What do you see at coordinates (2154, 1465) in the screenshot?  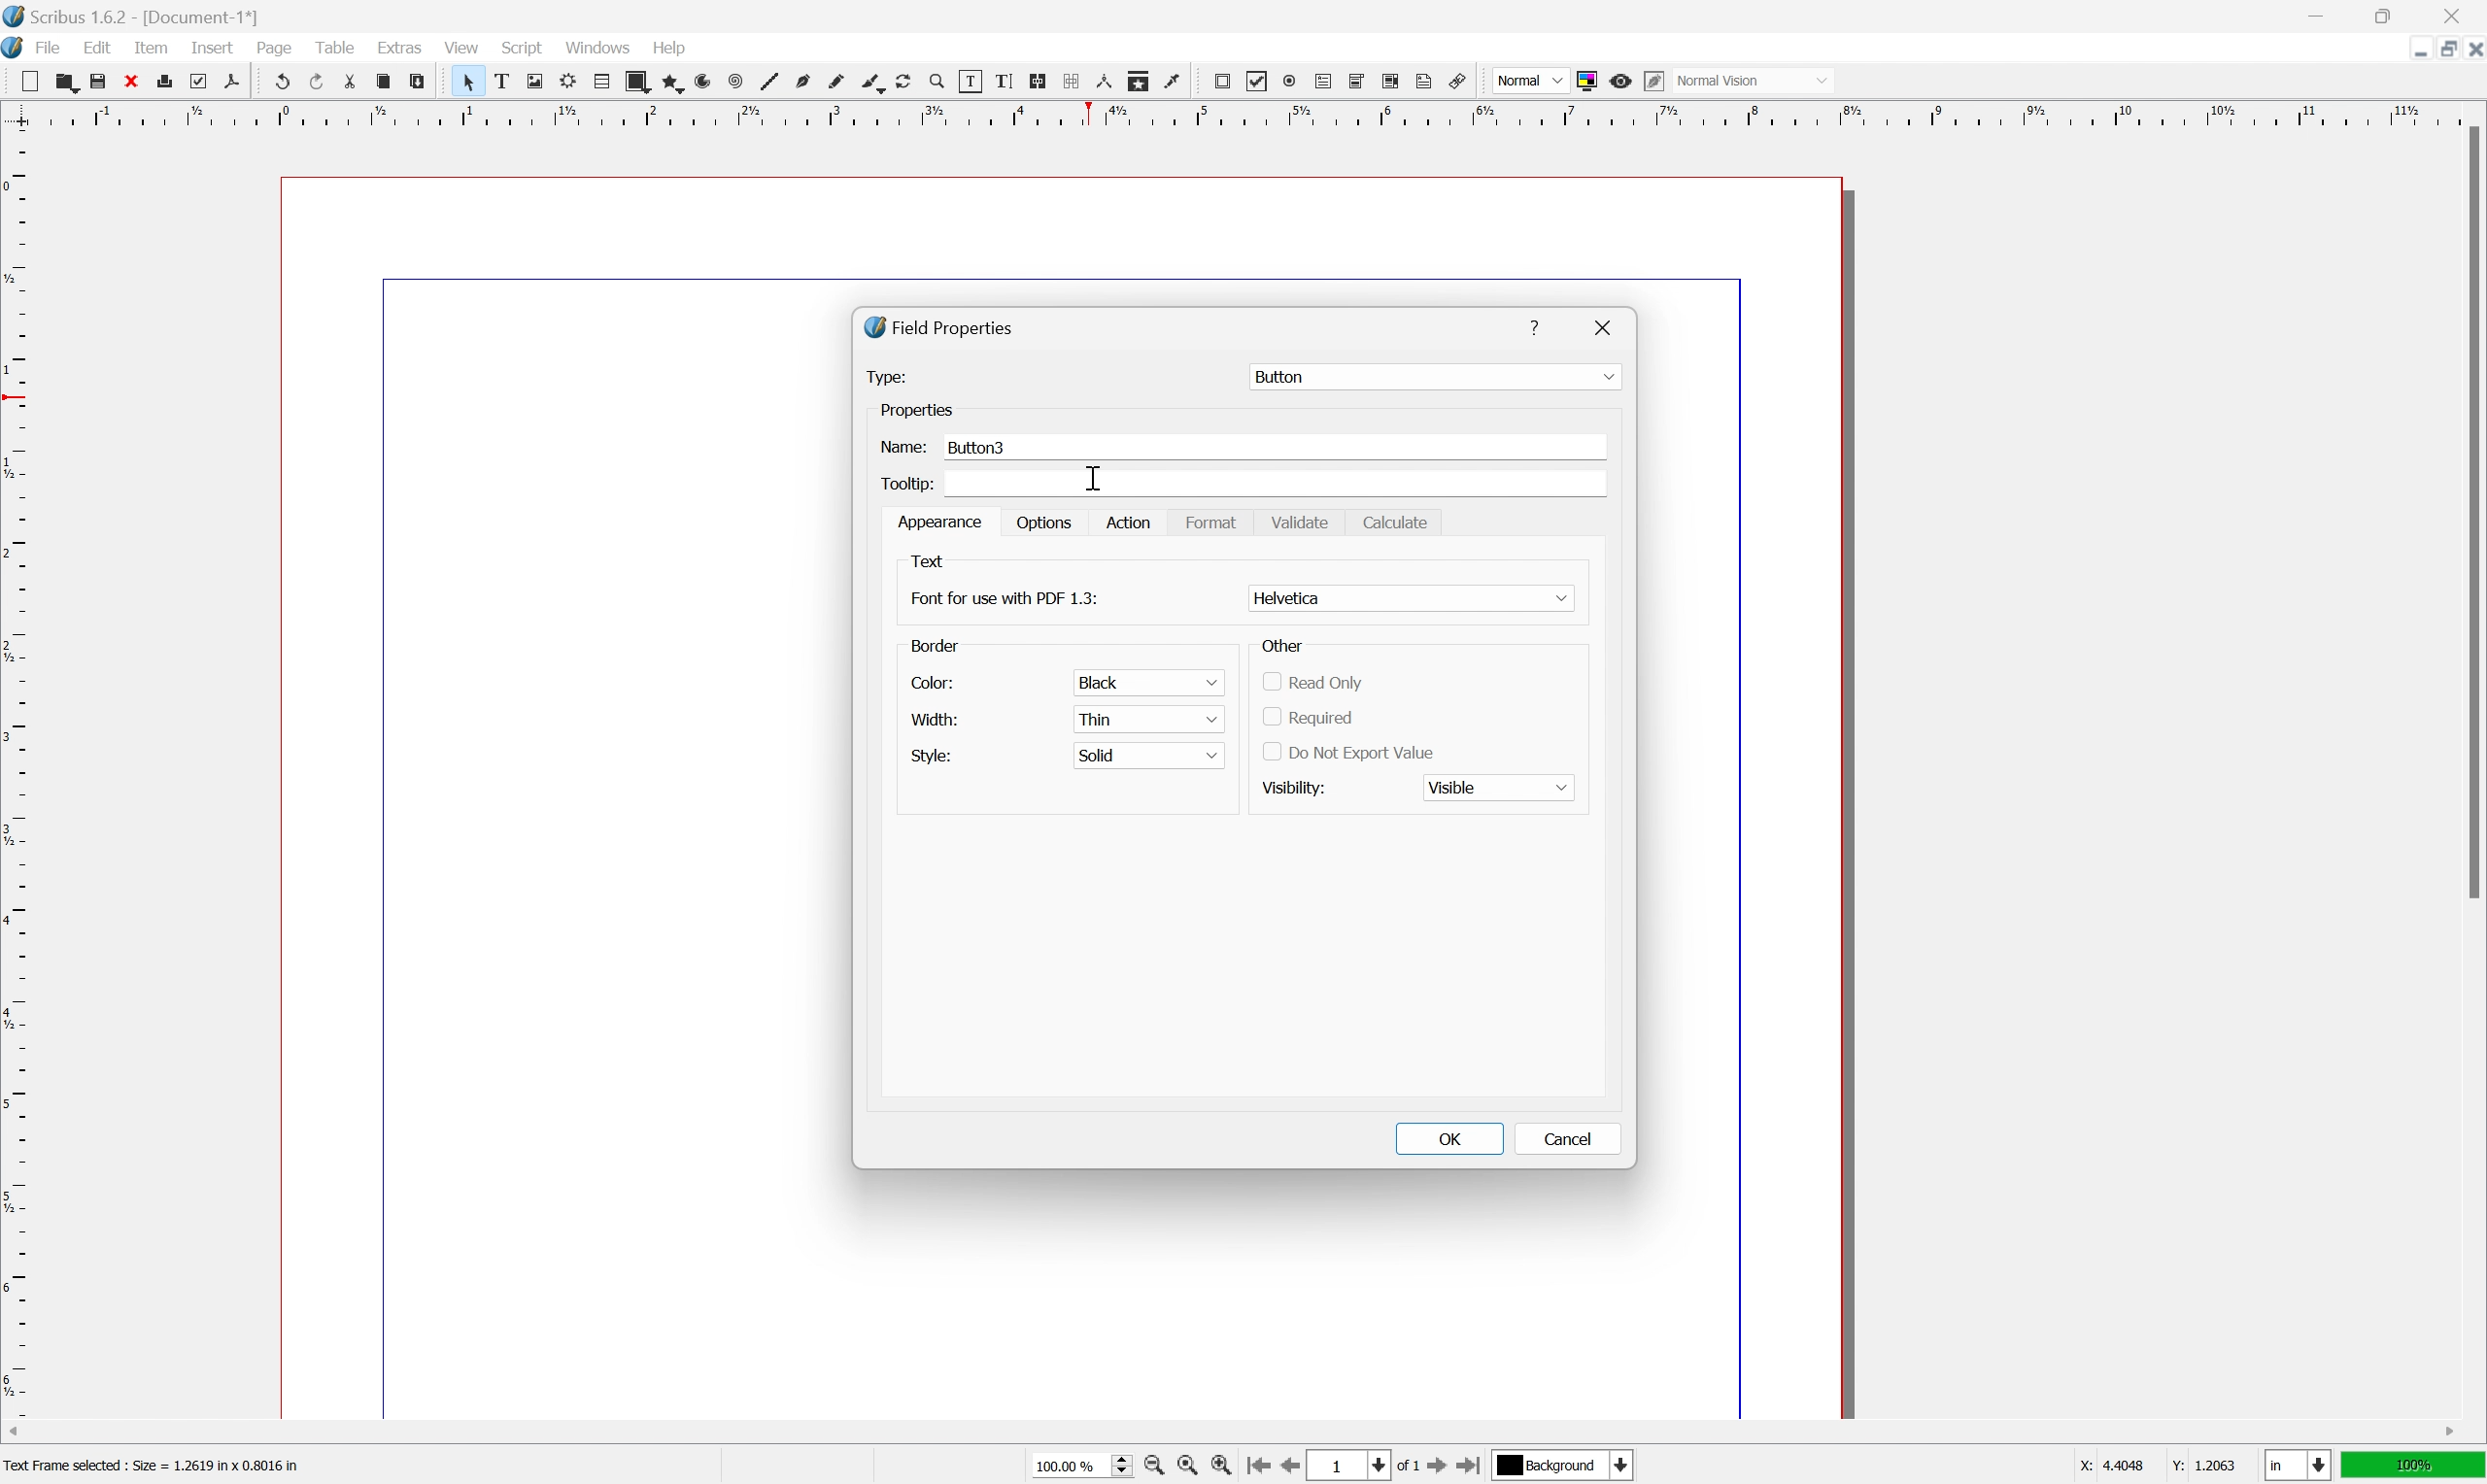 I see `X: 44048 Y: 1.2063` at bounding box center [2154, 1465].